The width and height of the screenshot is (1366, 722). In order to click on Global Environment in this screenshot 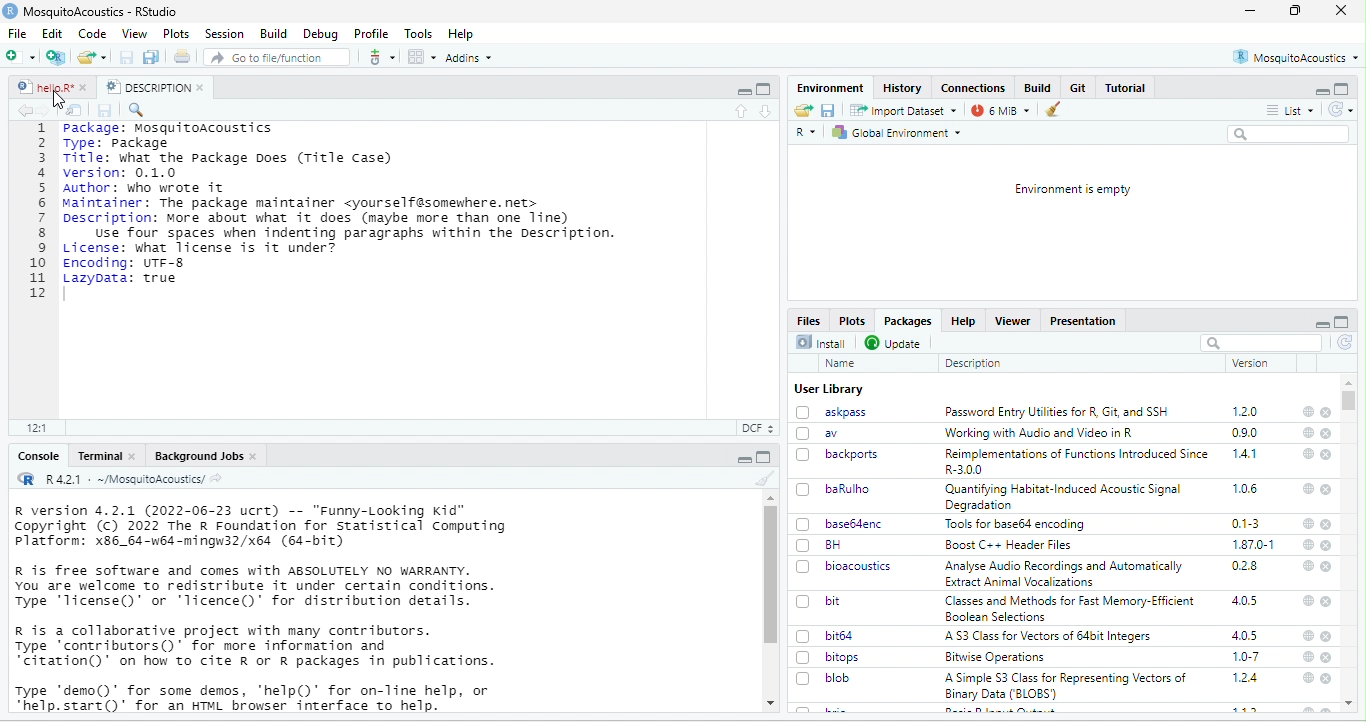, I will do `click(901, 132)`.